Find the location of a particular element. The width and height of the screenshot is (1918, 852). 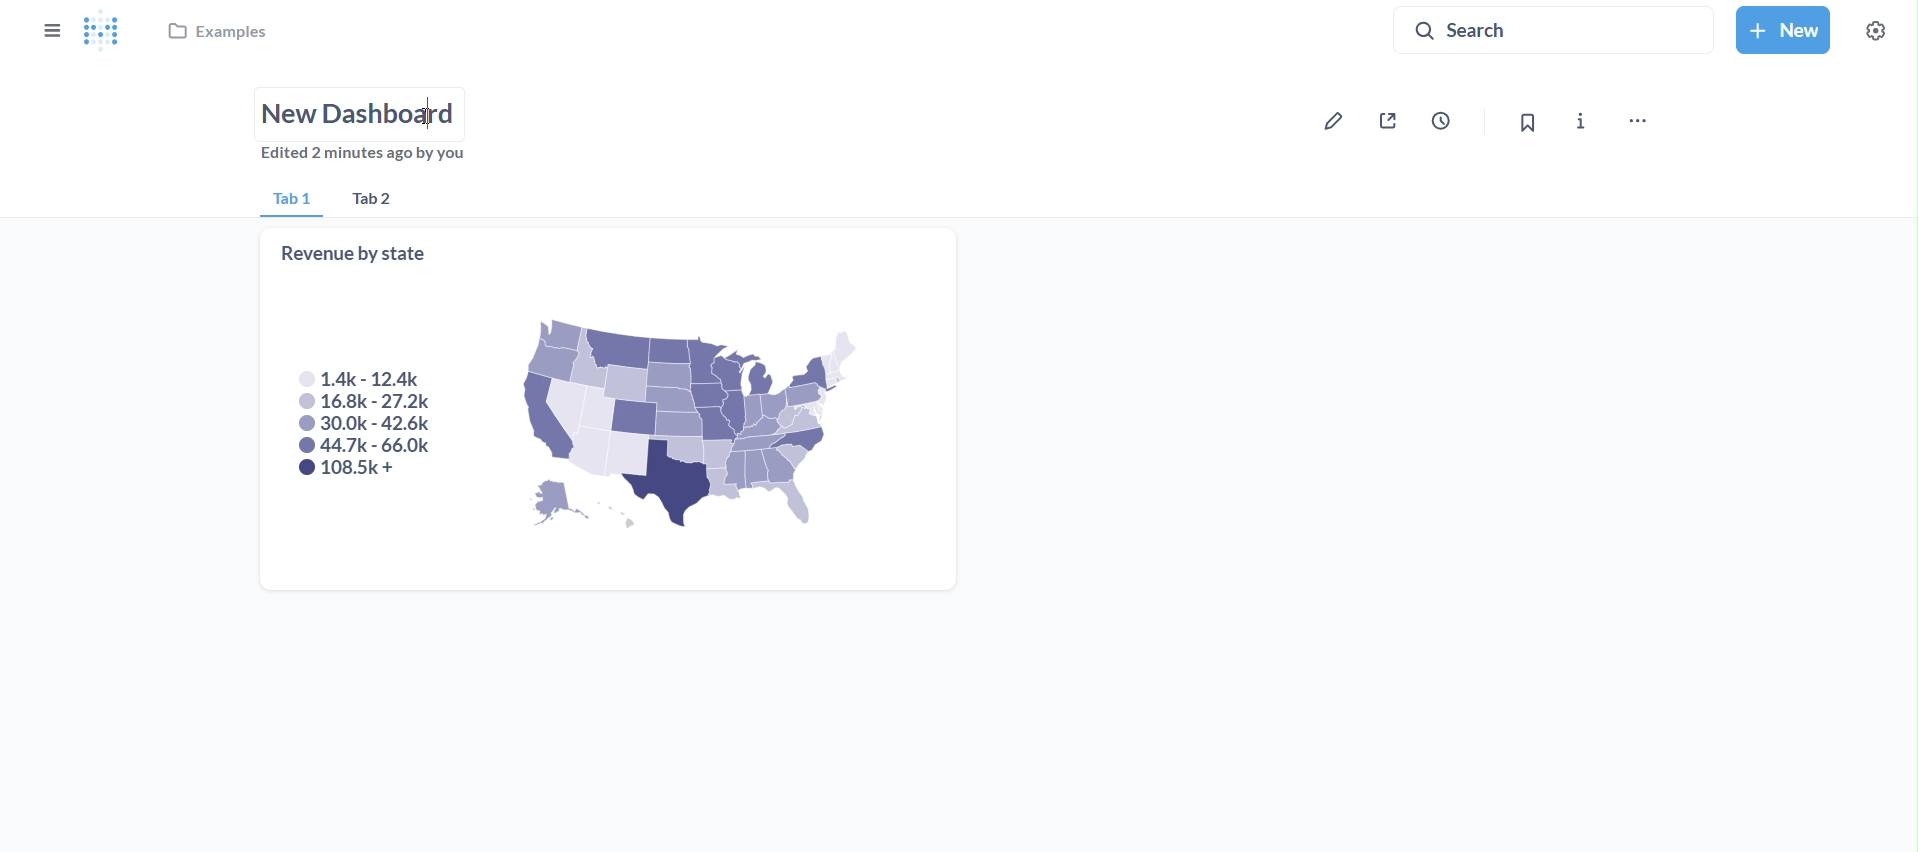

settings is located at coordinates (1872, 29).